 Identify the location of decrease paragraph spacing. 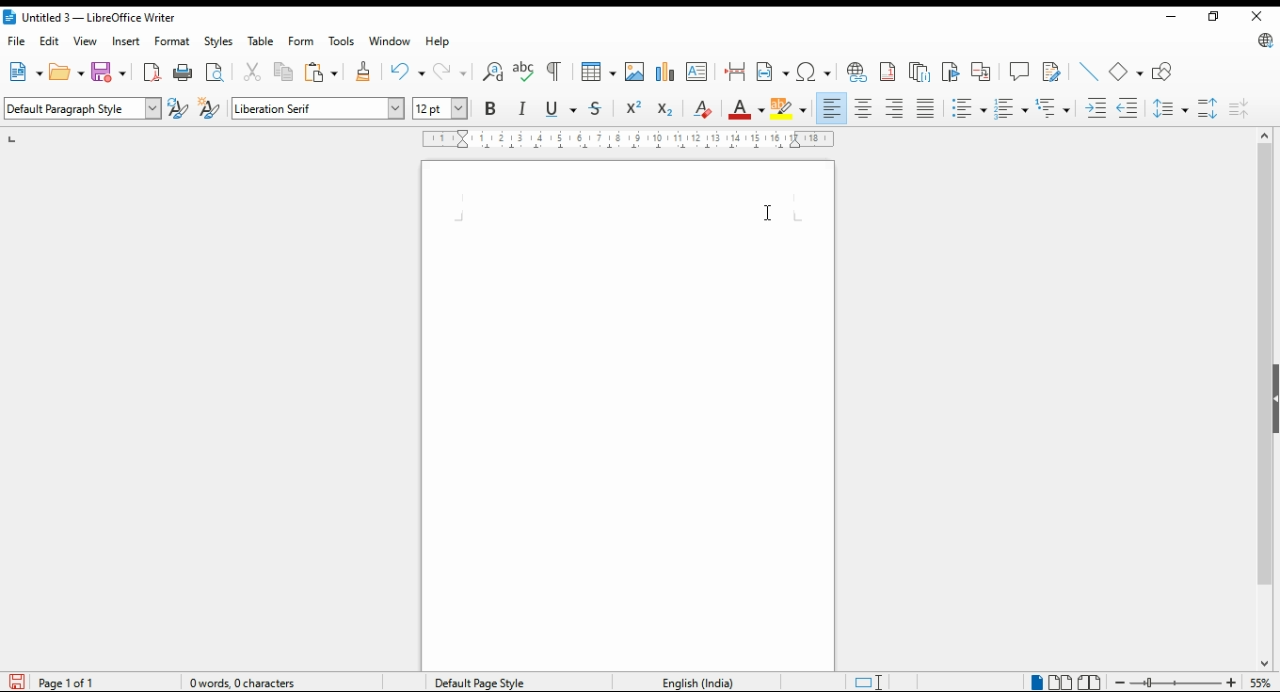
(1239, 108).